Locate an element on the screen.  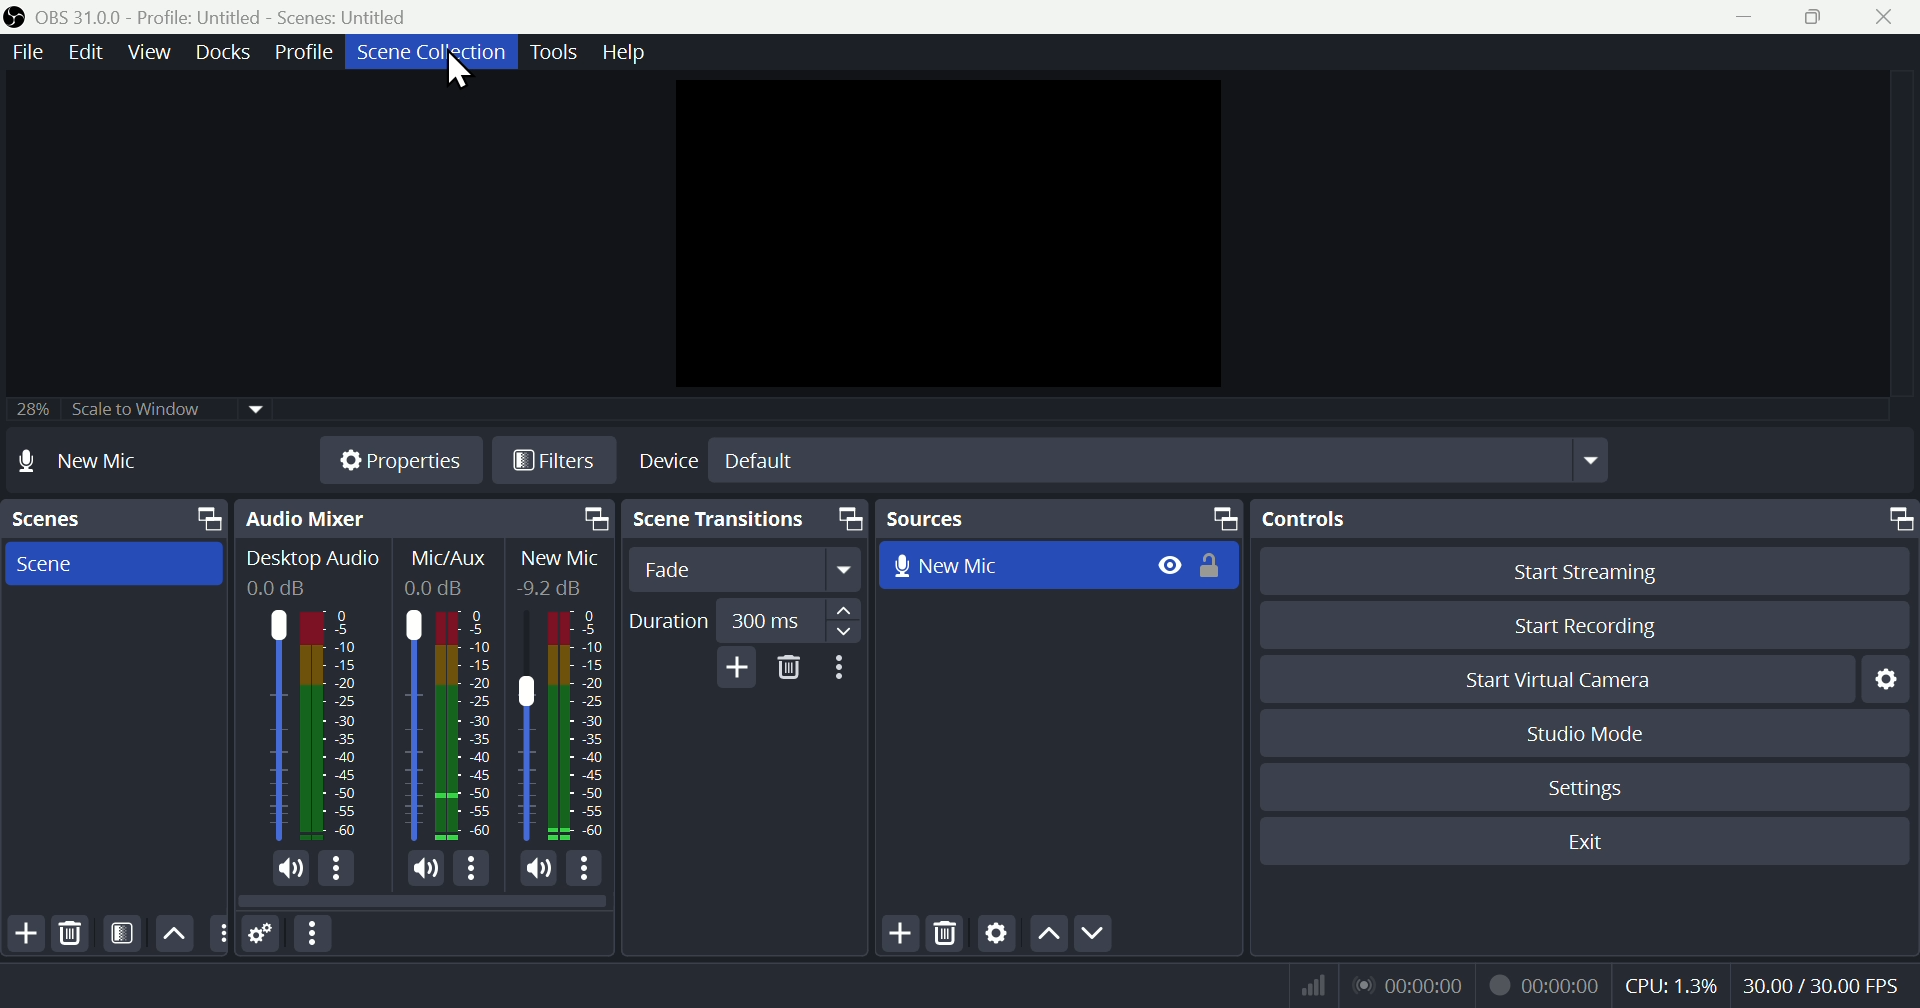
Filters is located at coordinates (559, 461).